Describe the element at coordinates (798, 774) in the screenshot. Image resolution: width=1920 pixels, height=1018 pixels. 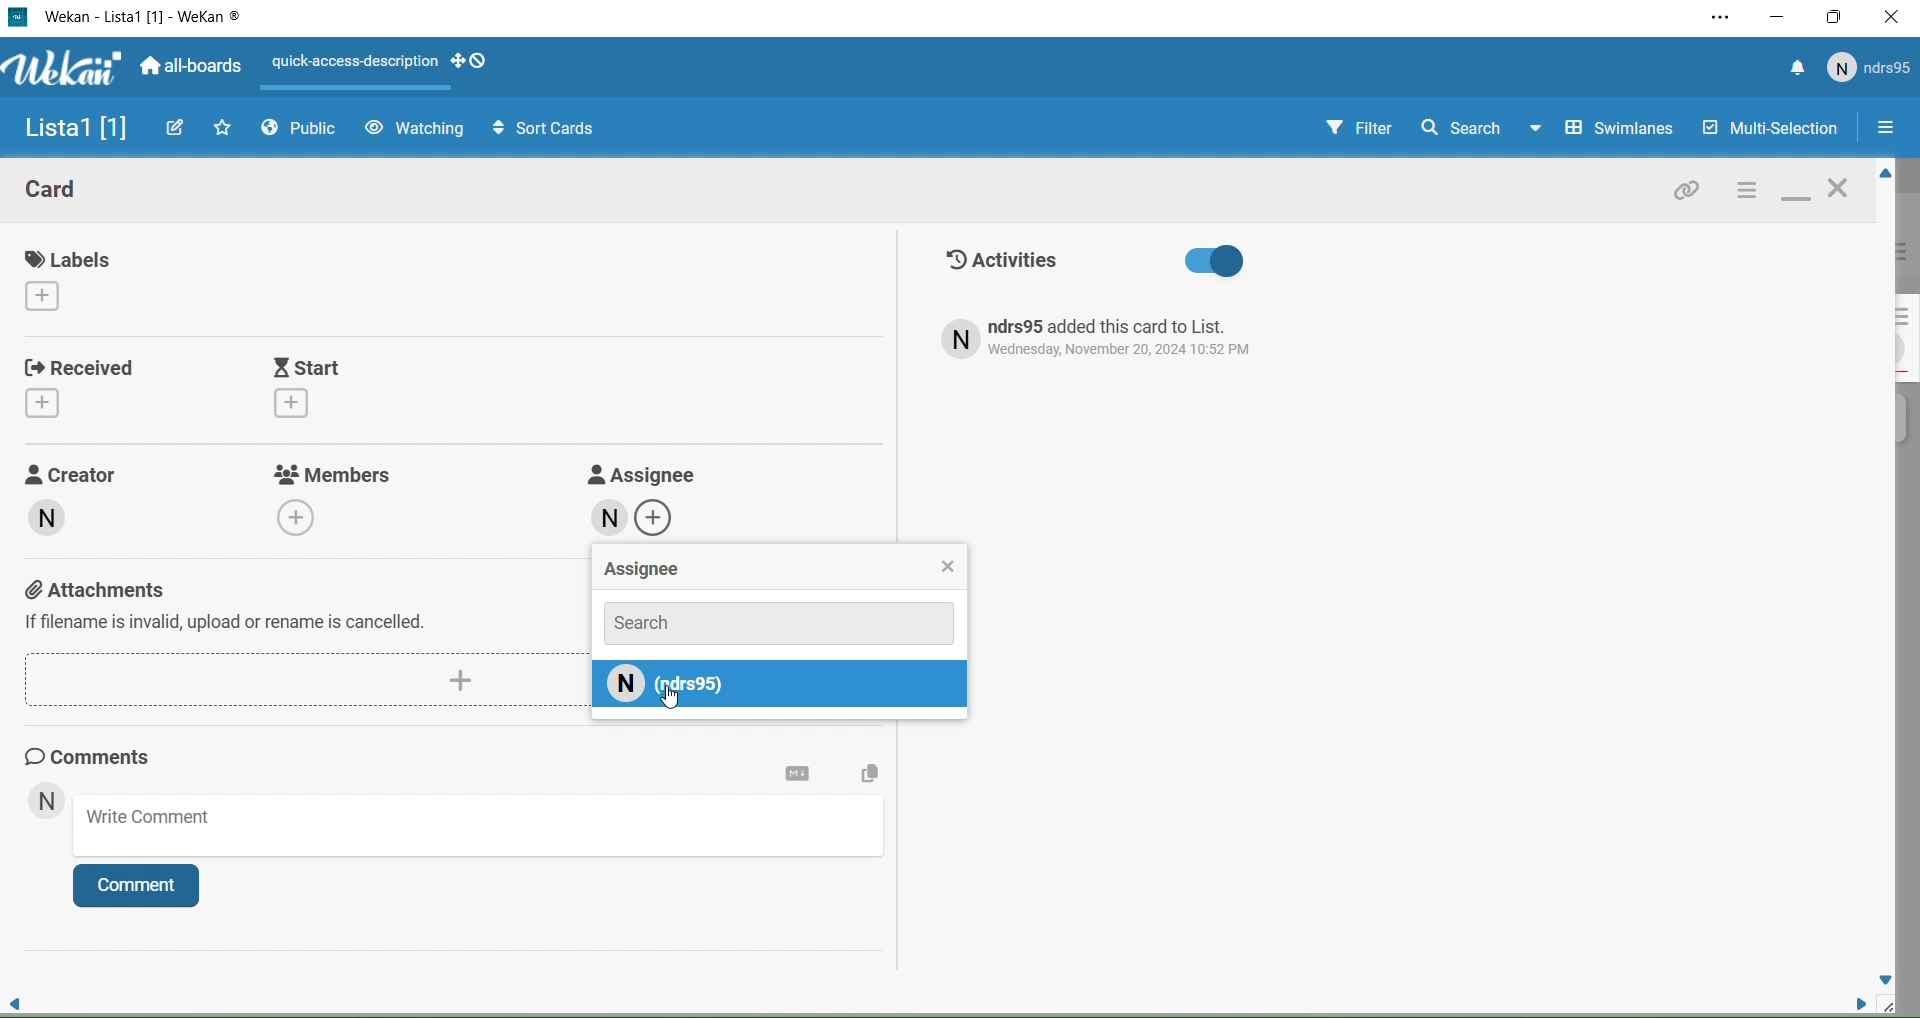
I see `settings` at that location.